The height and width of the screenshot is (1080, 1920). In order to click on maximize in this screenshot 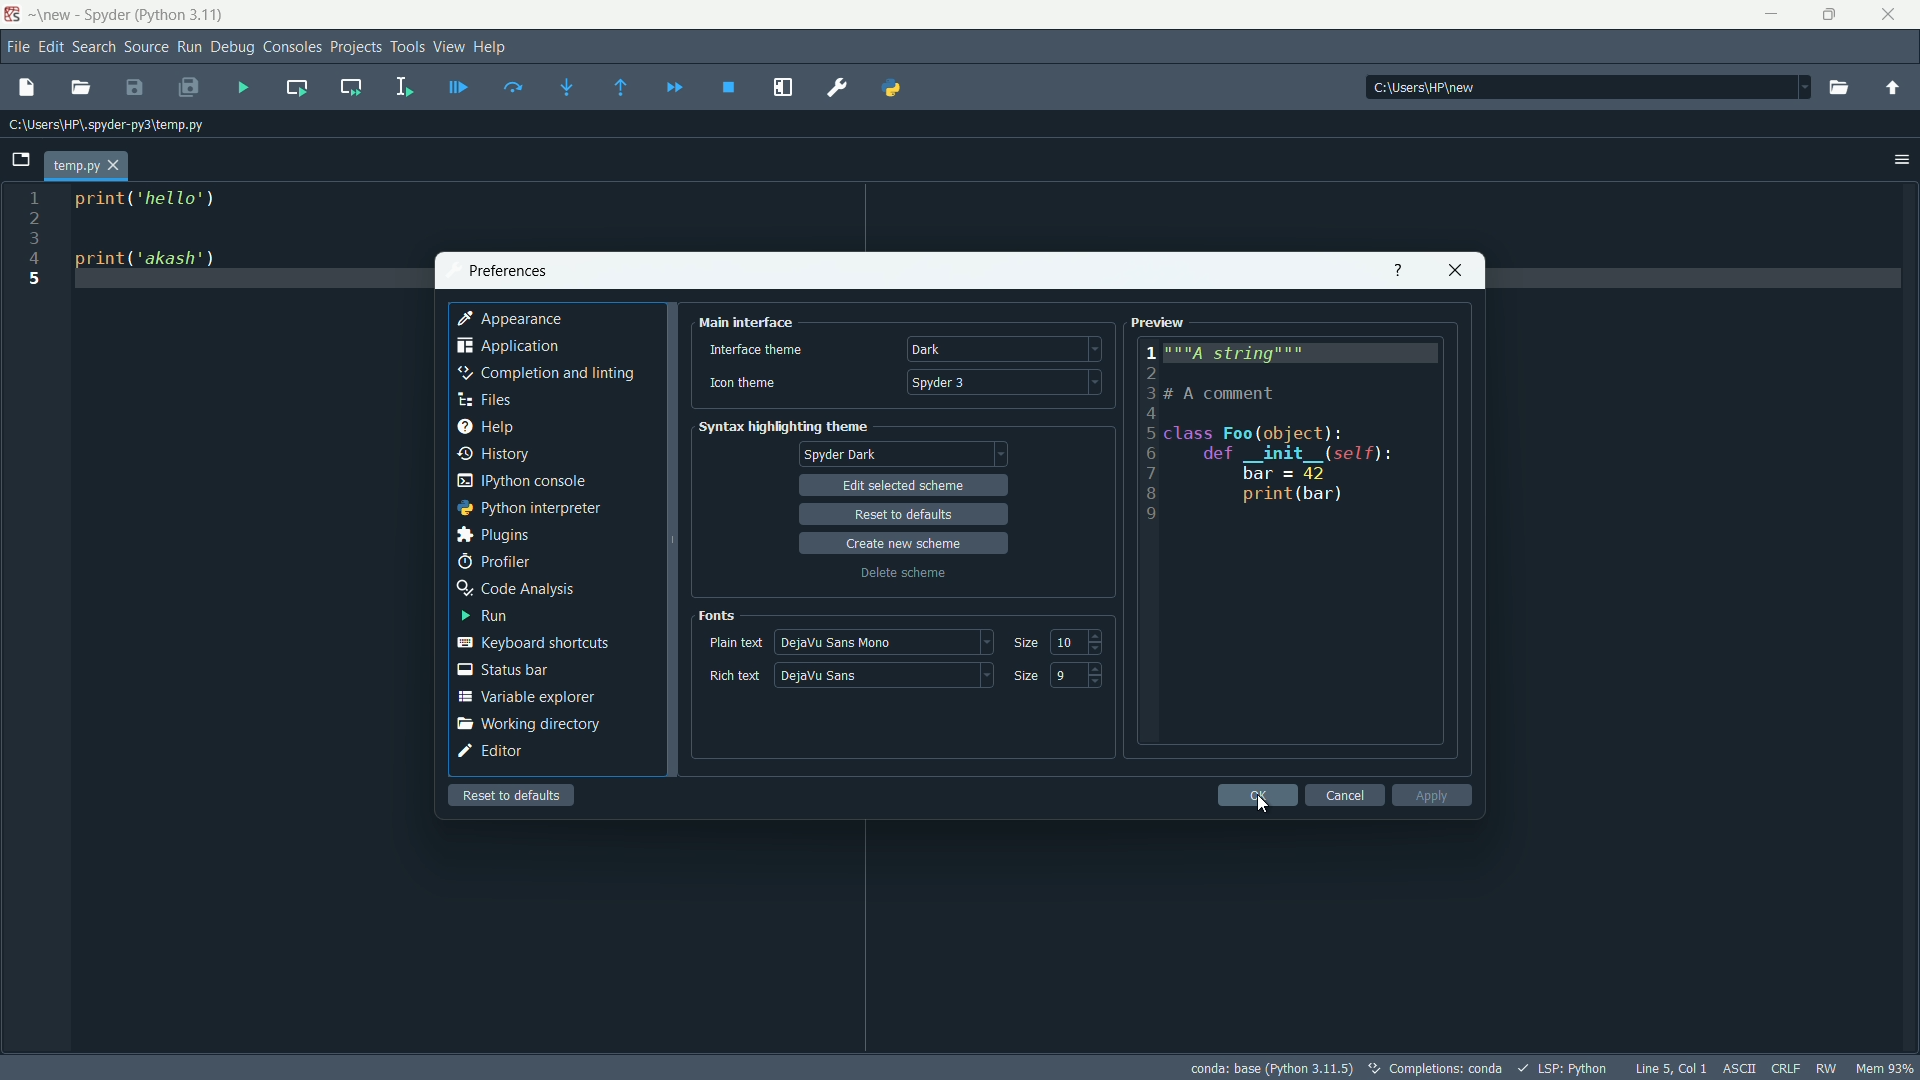, I will do `click(1829, 15)`.